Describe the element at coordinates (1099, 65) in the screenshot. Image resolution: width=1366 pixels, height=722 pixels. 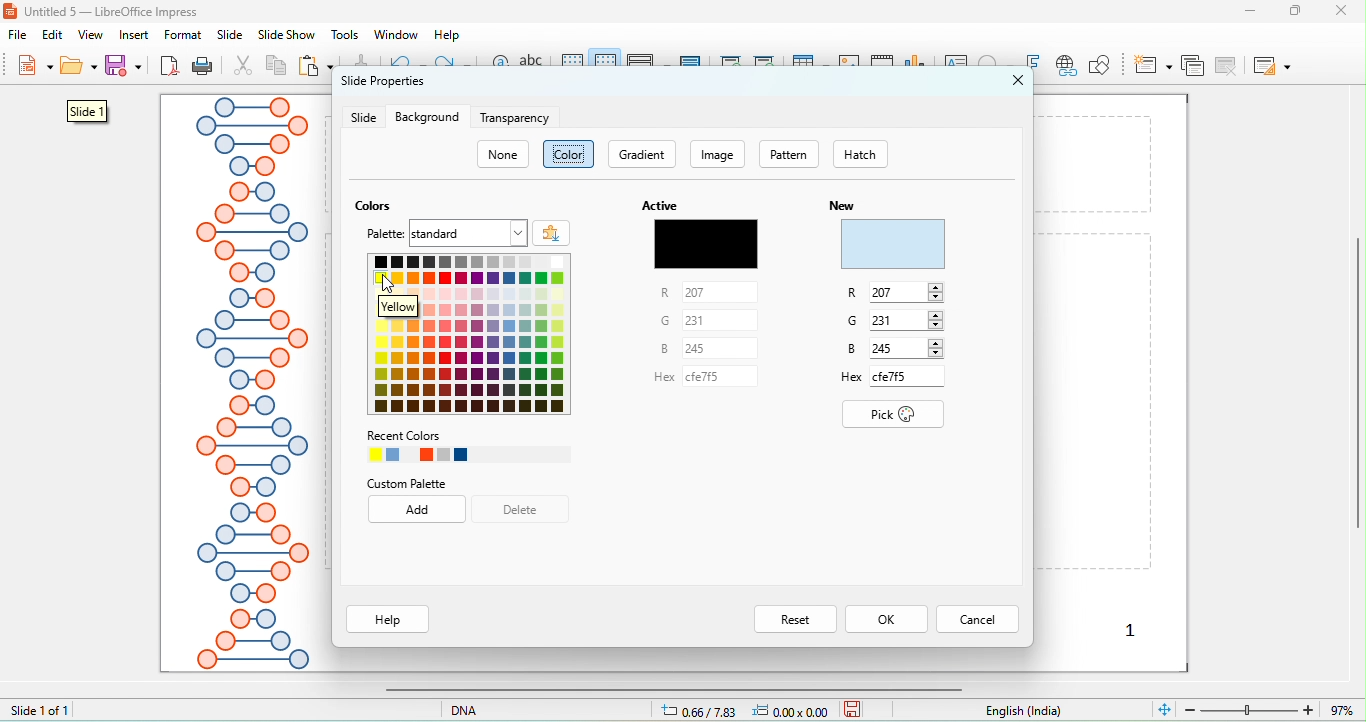
I see `show draw functions` at that location.